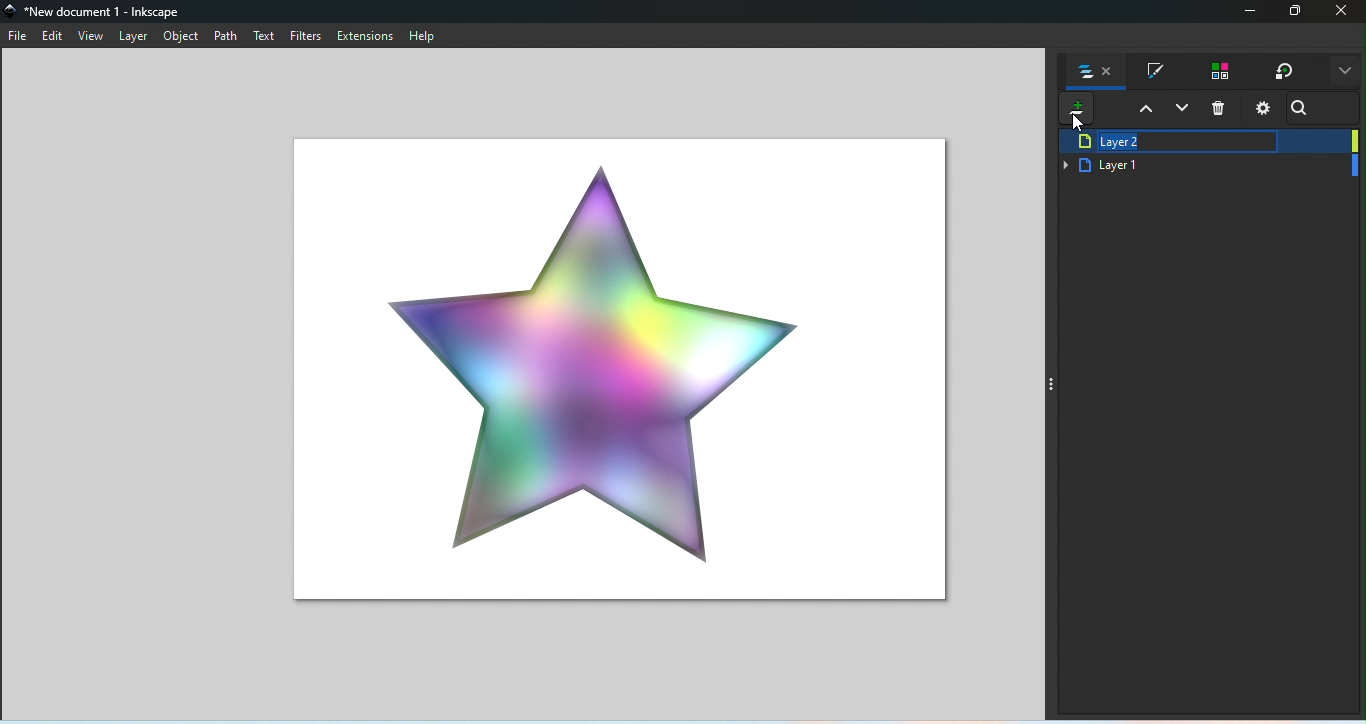  What do you see at coordinates (1303, 111) in the screenshot?
I see `Search bar` at bounding box center [1303, 111].